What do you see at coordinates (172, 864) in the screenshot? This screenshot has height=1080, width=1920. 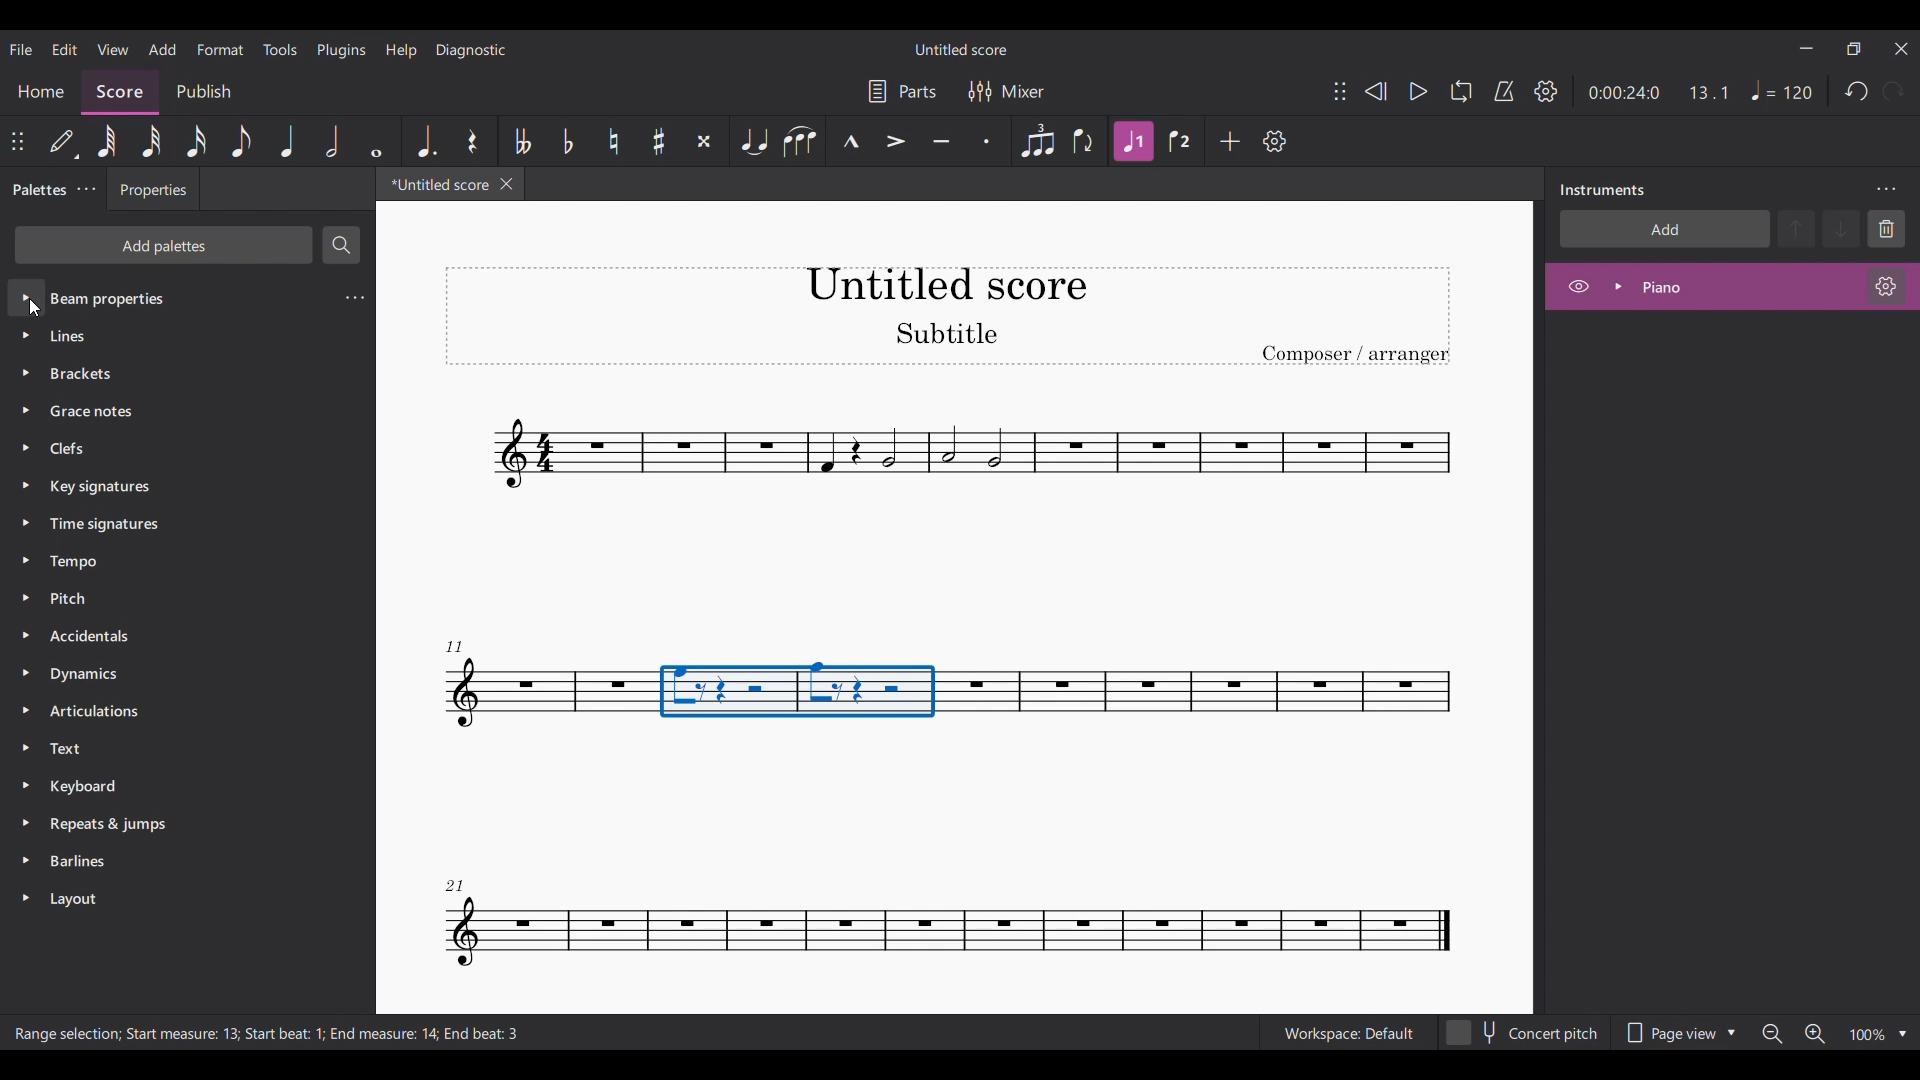 I see `Barlines` at bounding box center [172, 864].